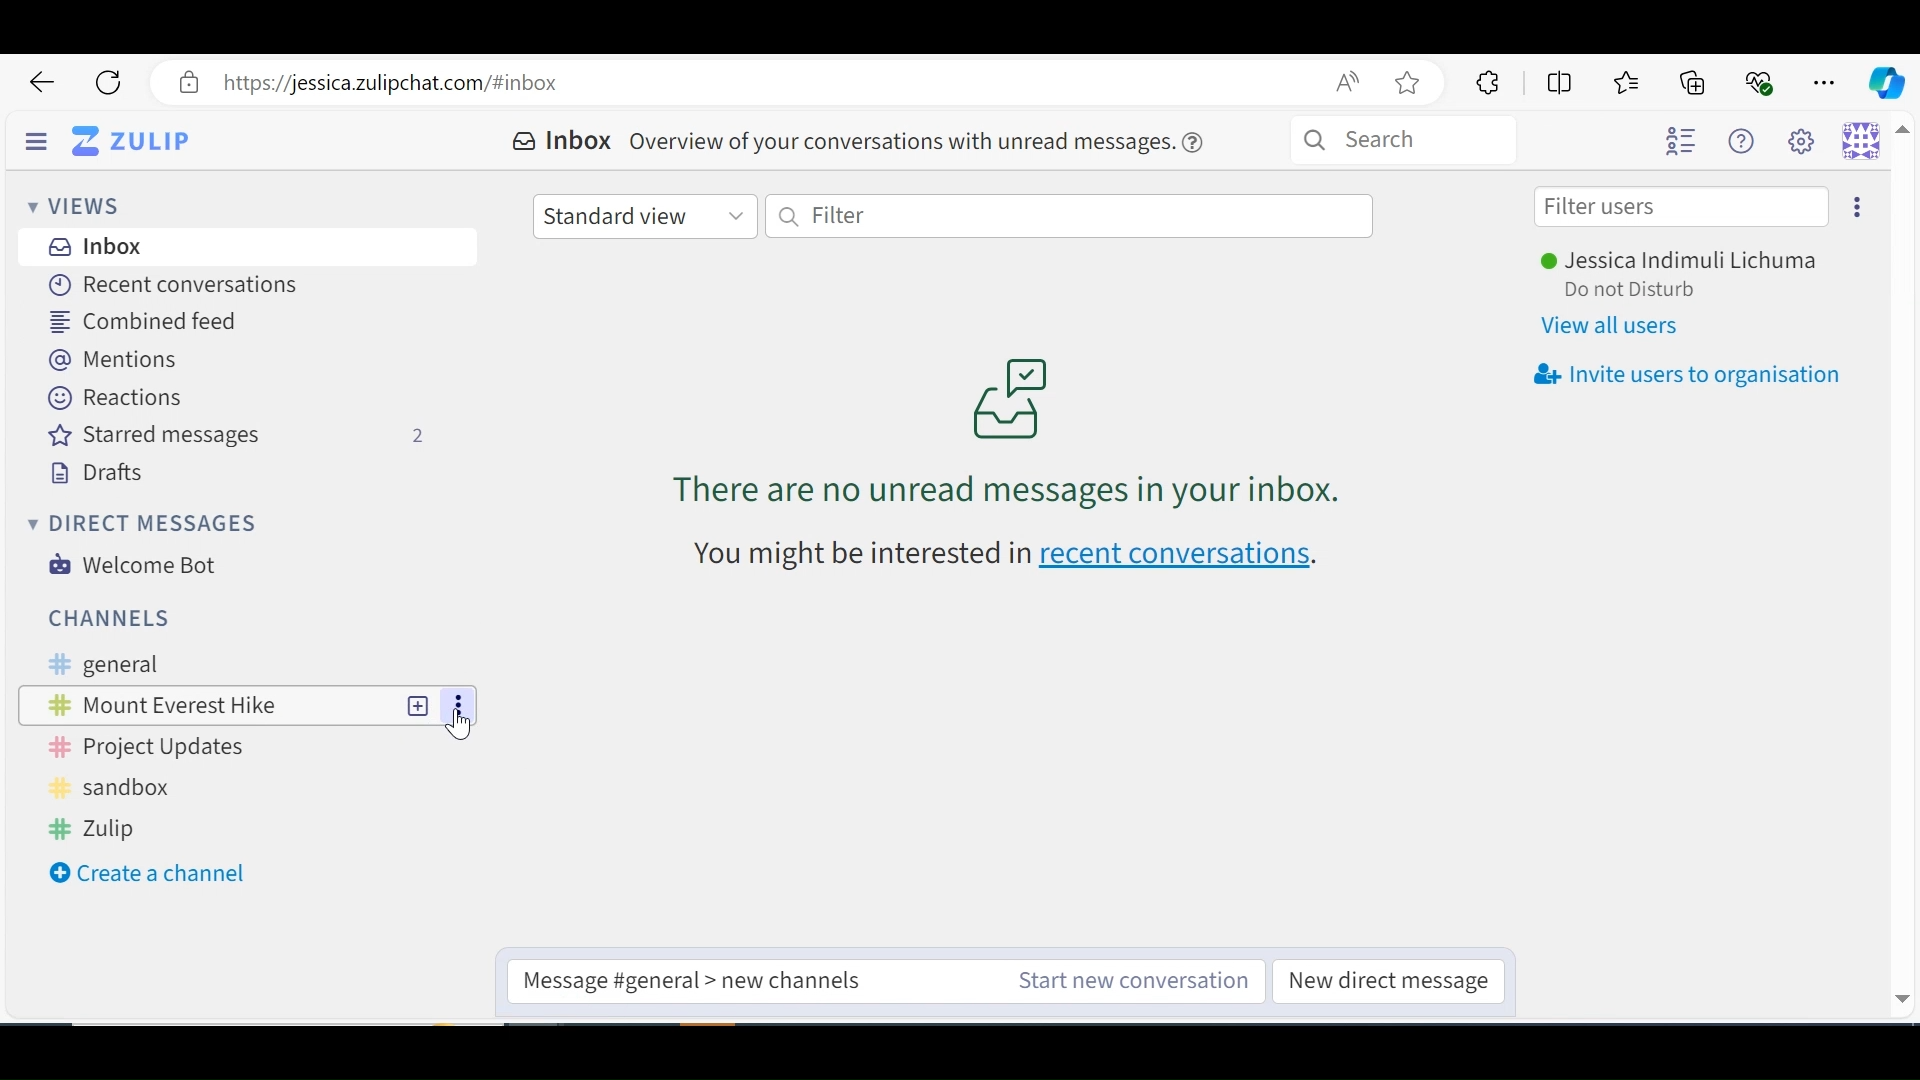  What do you see at coordinates (151, 322) in the screenshot?
I see `Combined feed` at bounding box center [151, 322].